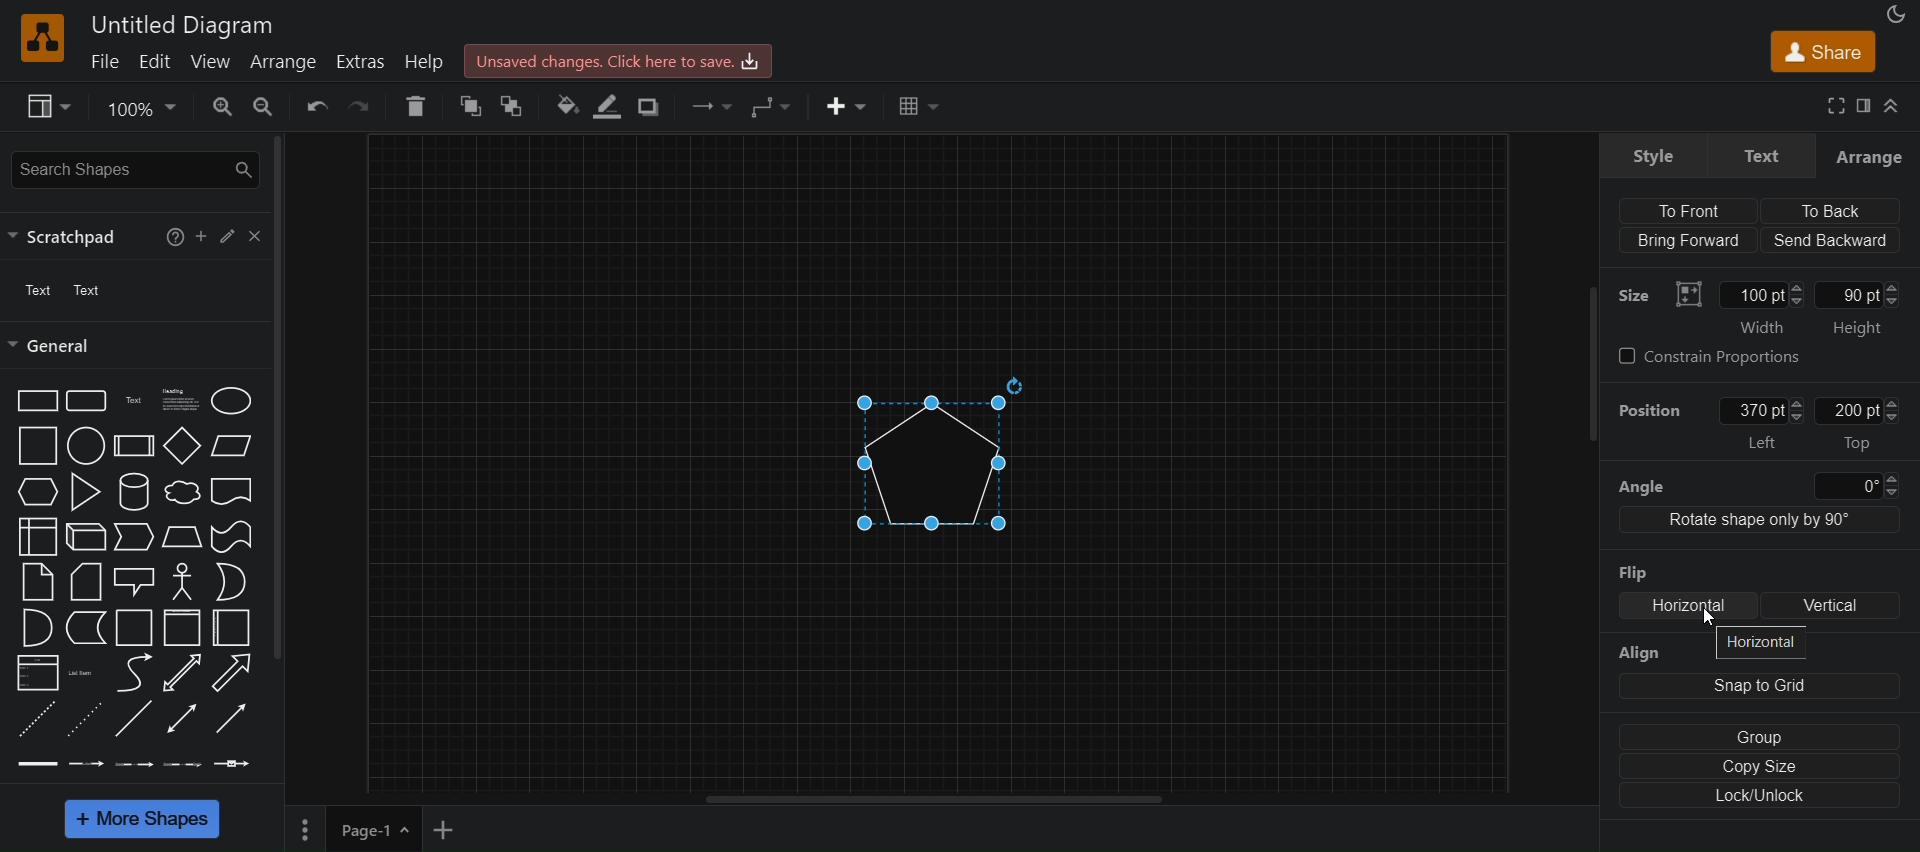  What do you see at coordinates (232, 492) in the screenshot?
I see `Document` at bounding box center [232, 492].